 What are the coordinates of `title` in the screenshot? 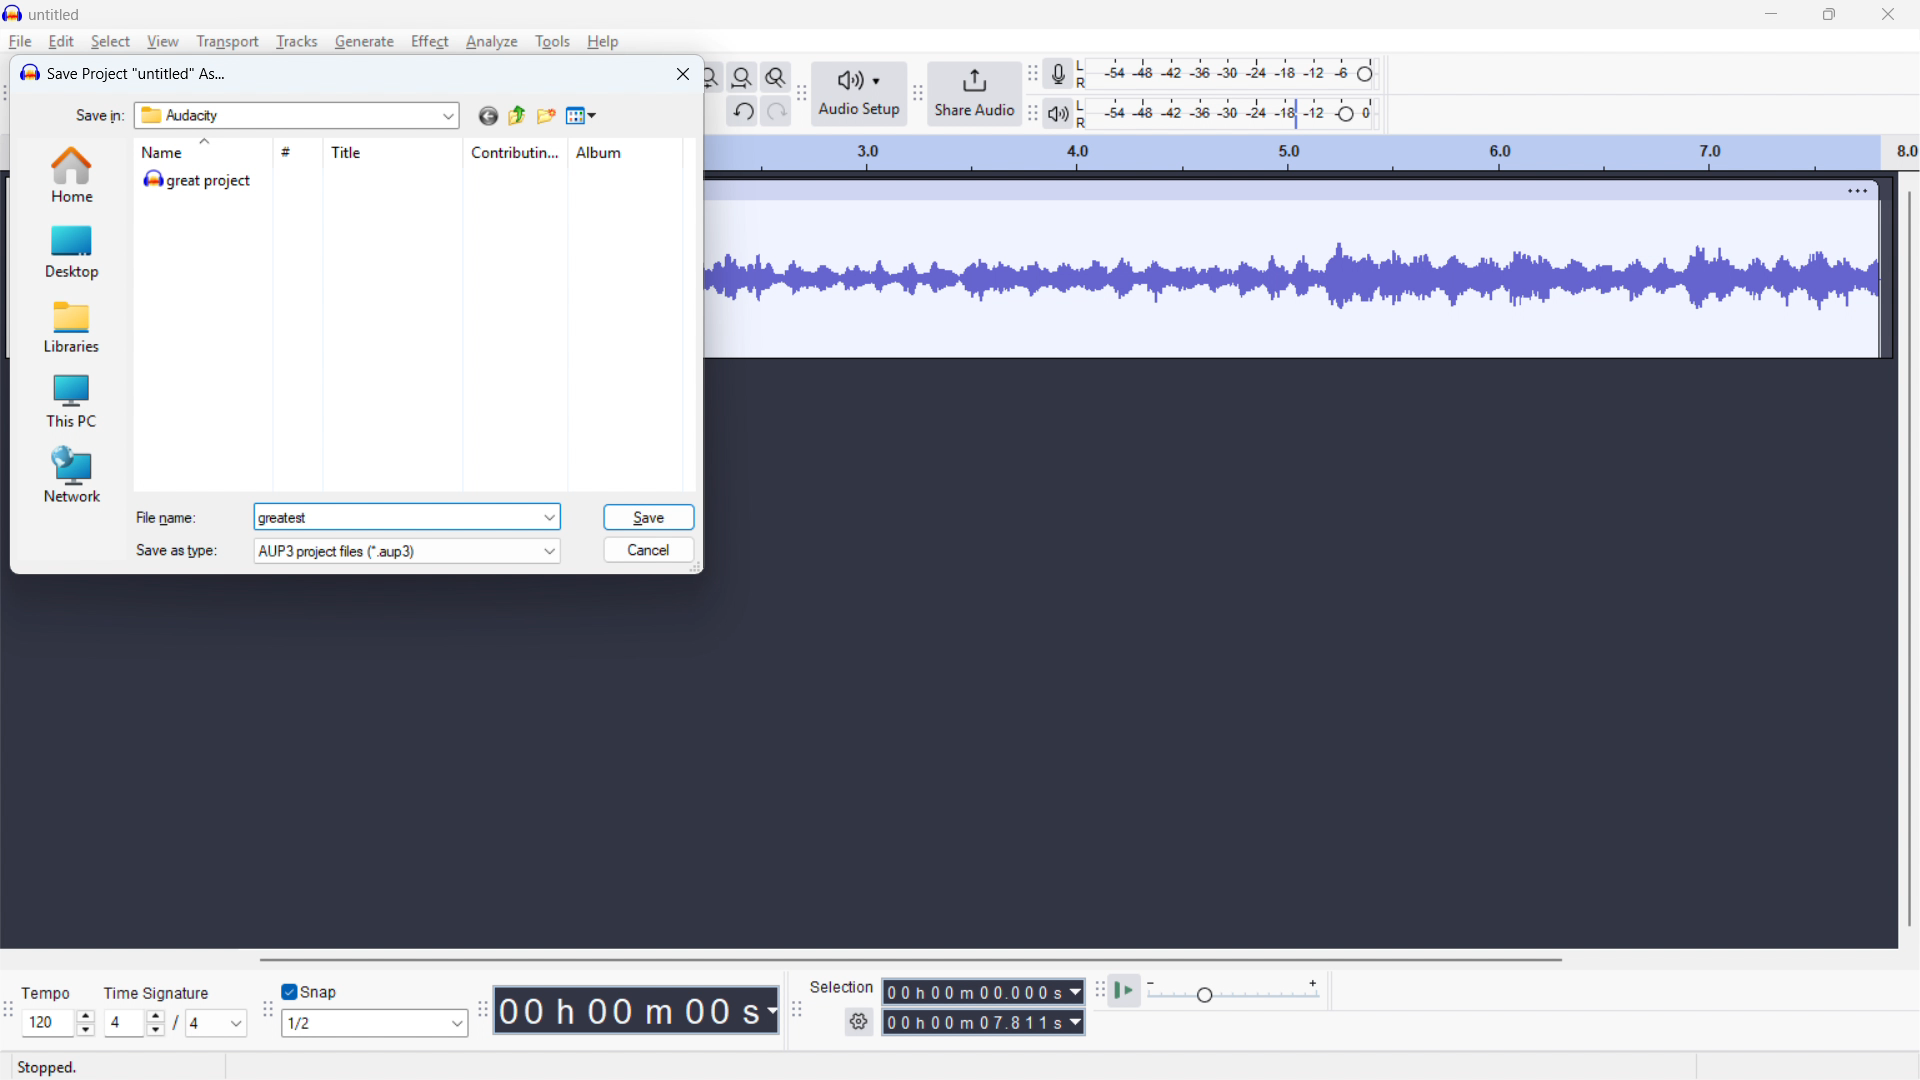 It's located at (392, 153).